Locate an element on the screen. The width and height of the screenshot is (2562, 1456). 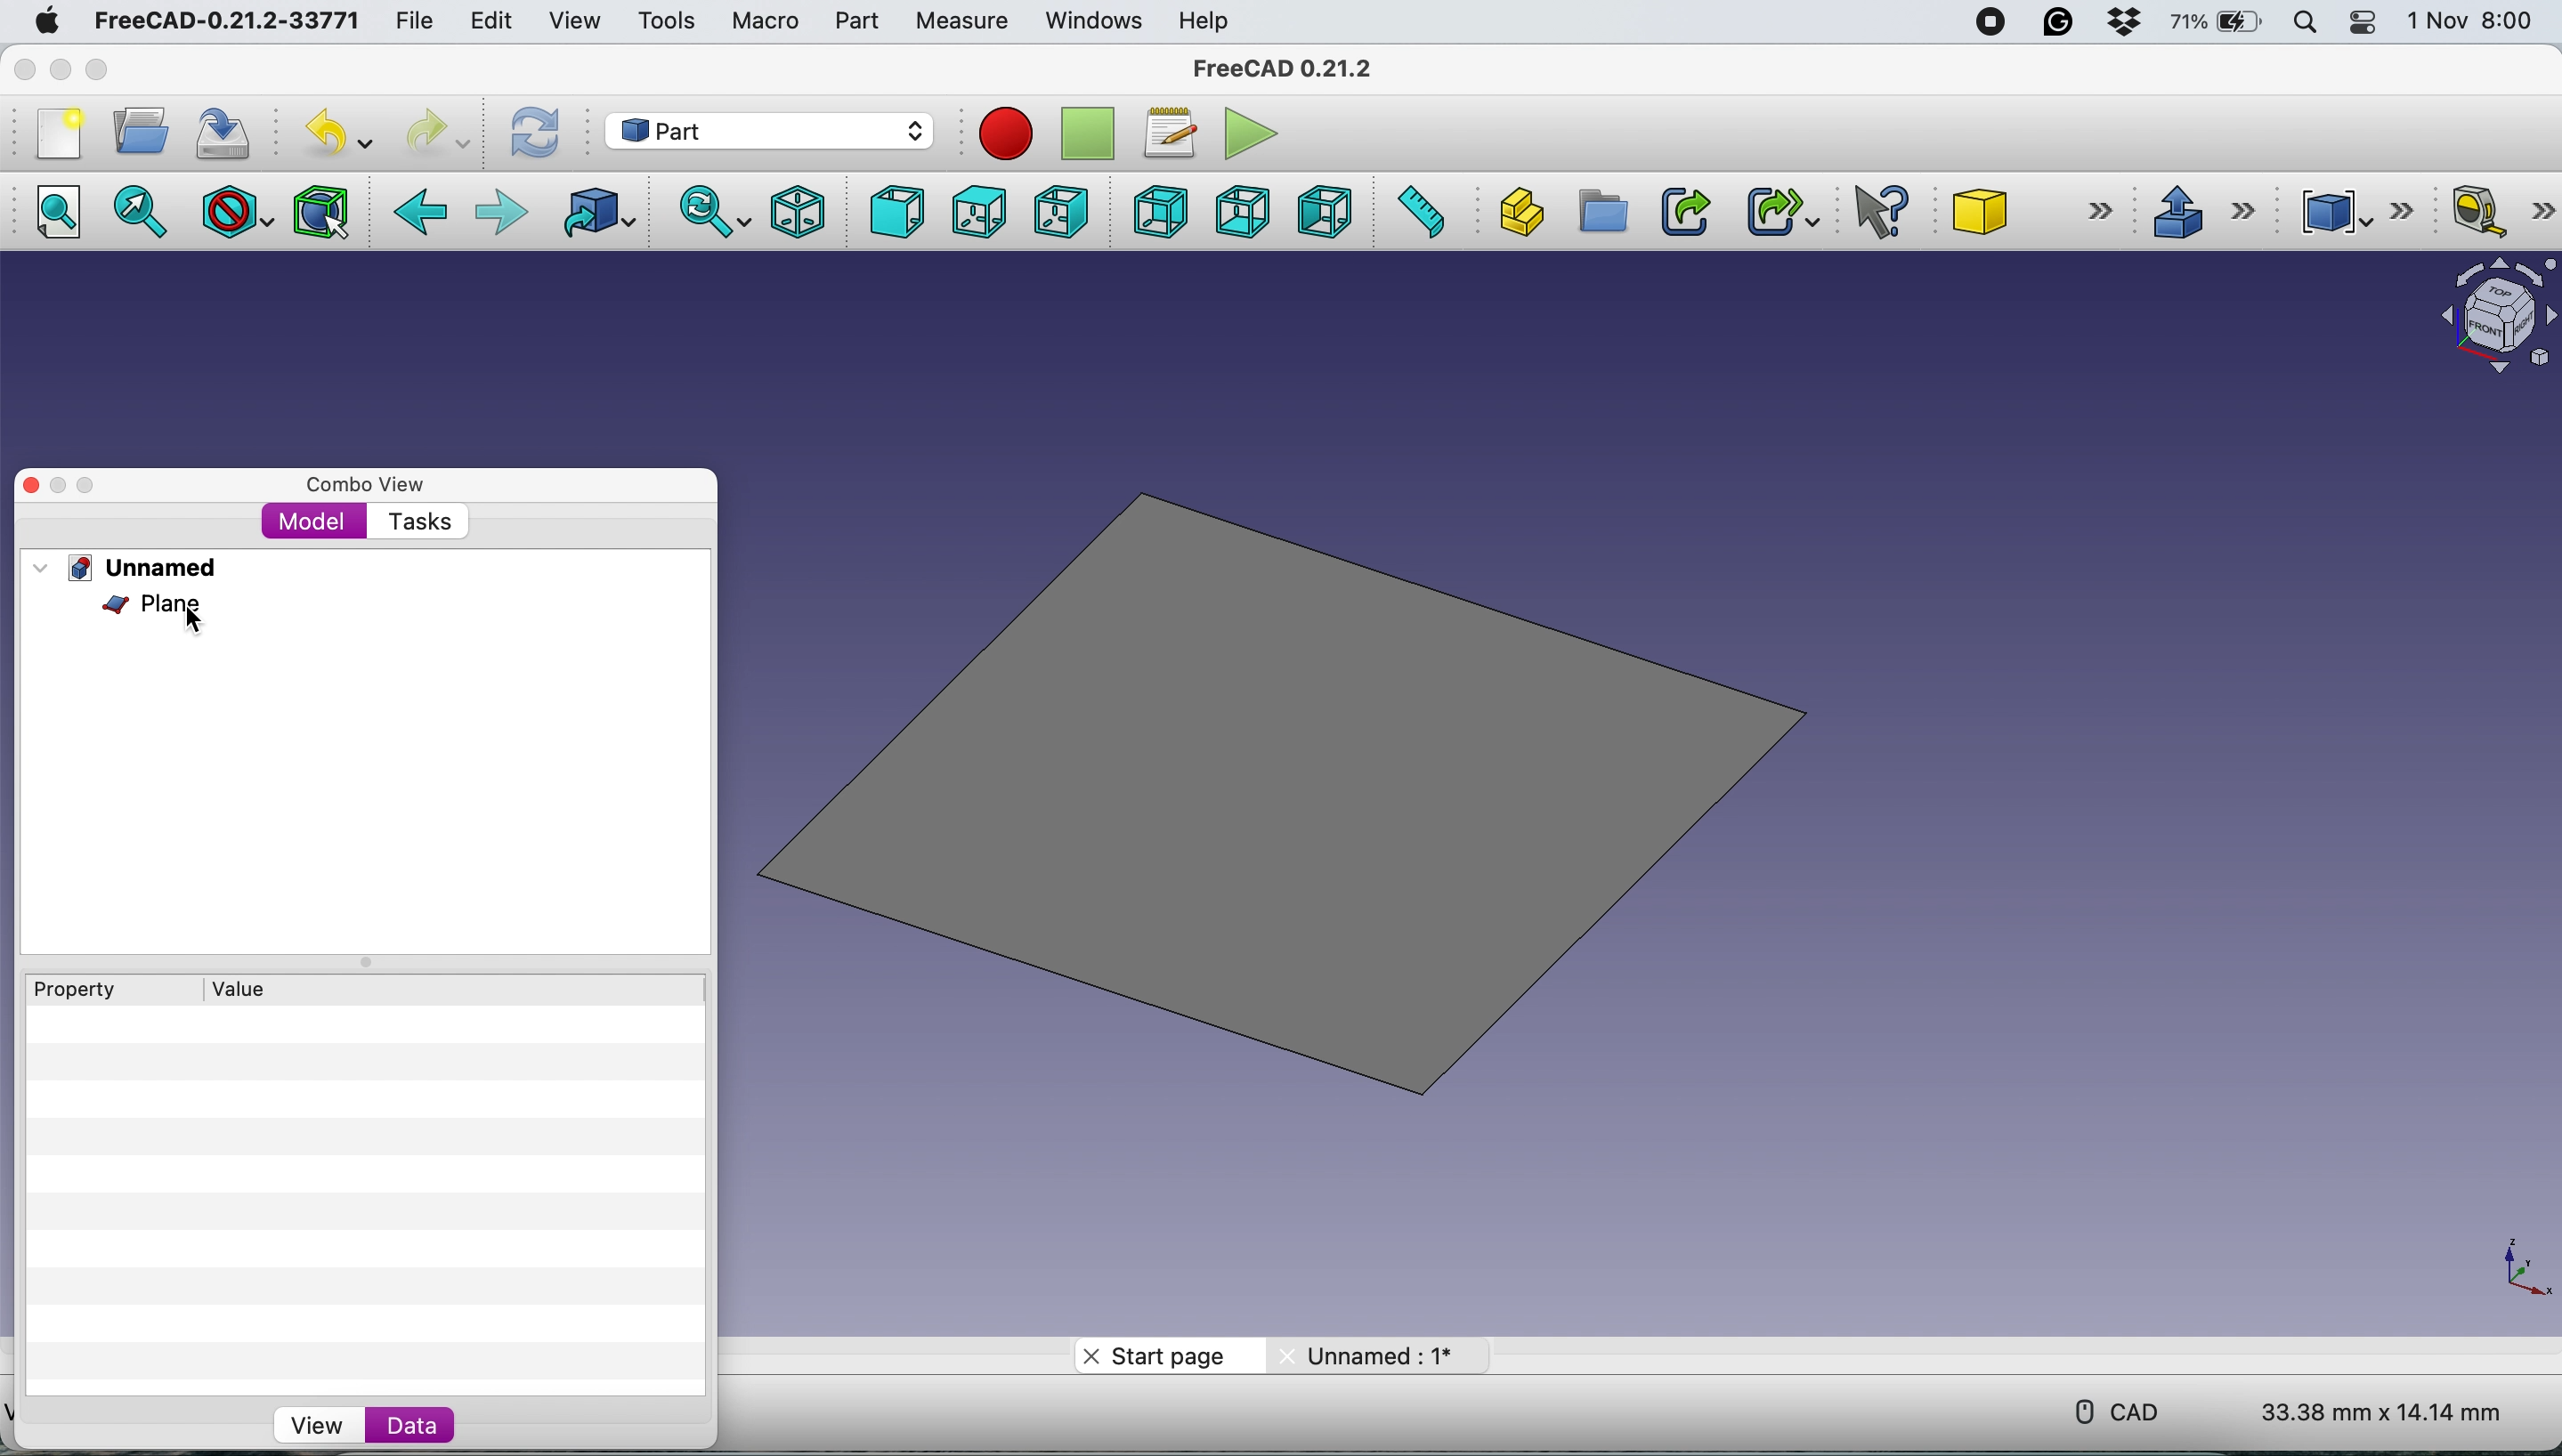
part is located at coordinates (857, 19).